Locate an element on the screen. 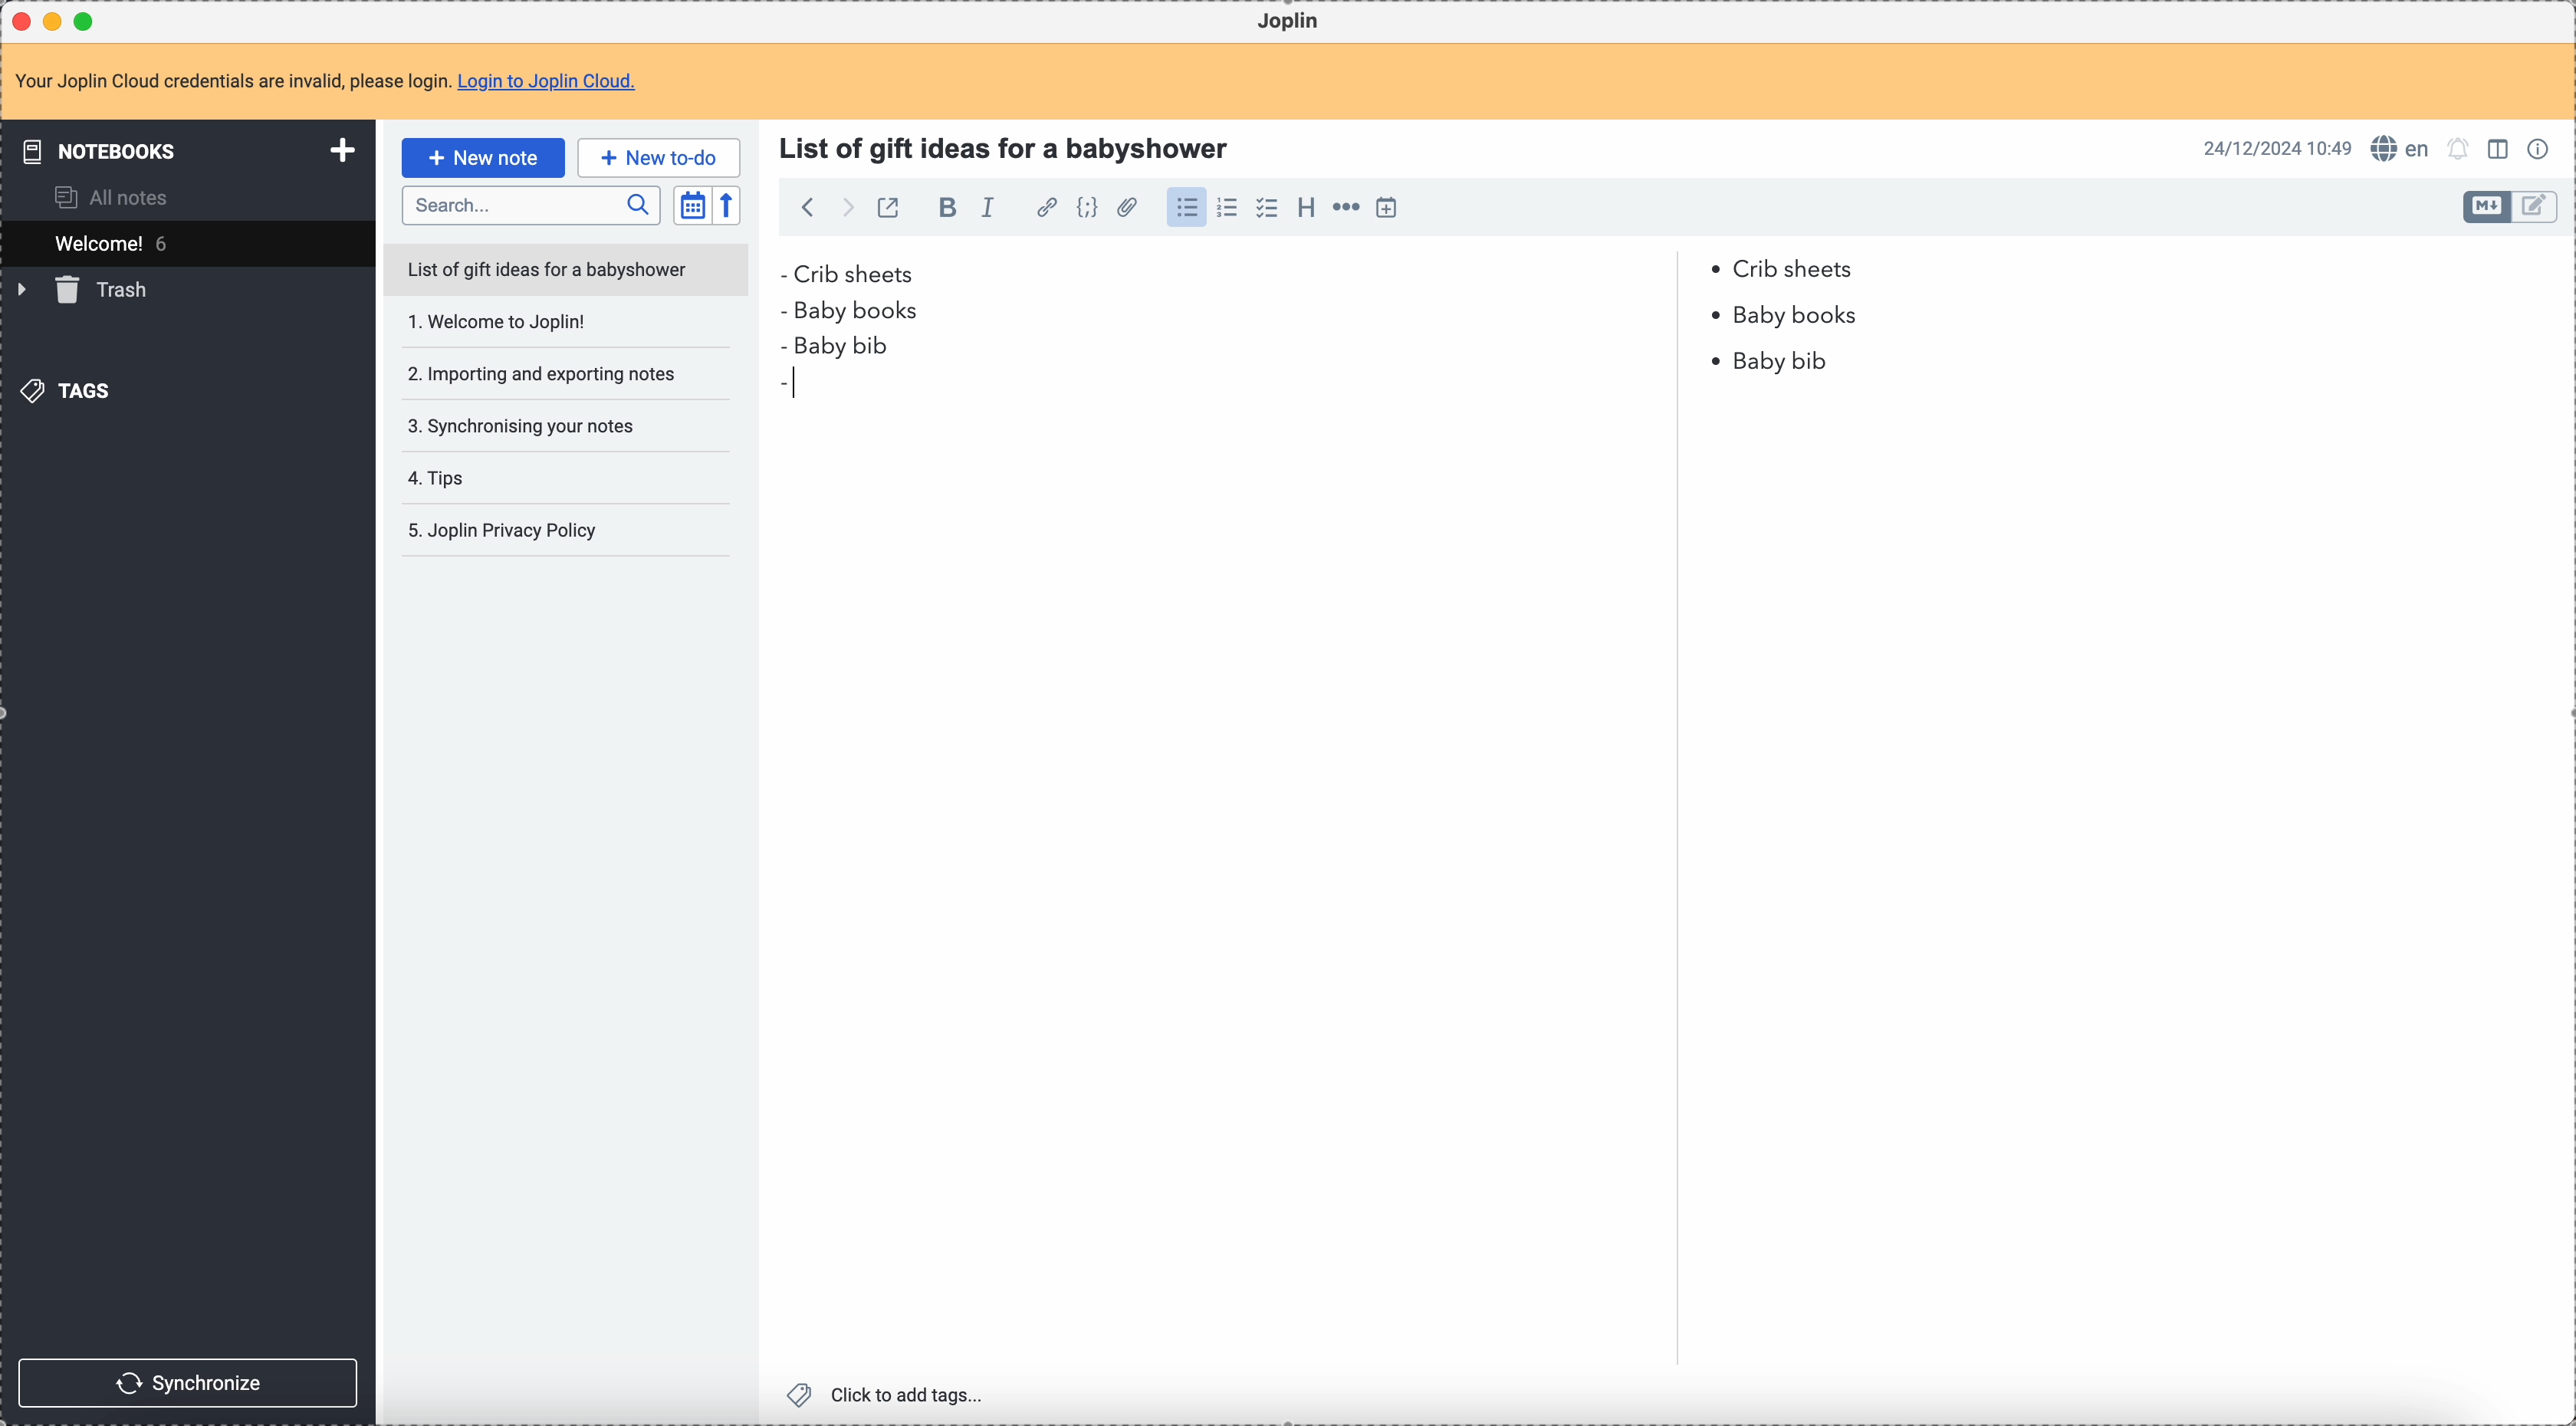 The image size is (2576, 1426). tips is located at coordinates (498, 478).